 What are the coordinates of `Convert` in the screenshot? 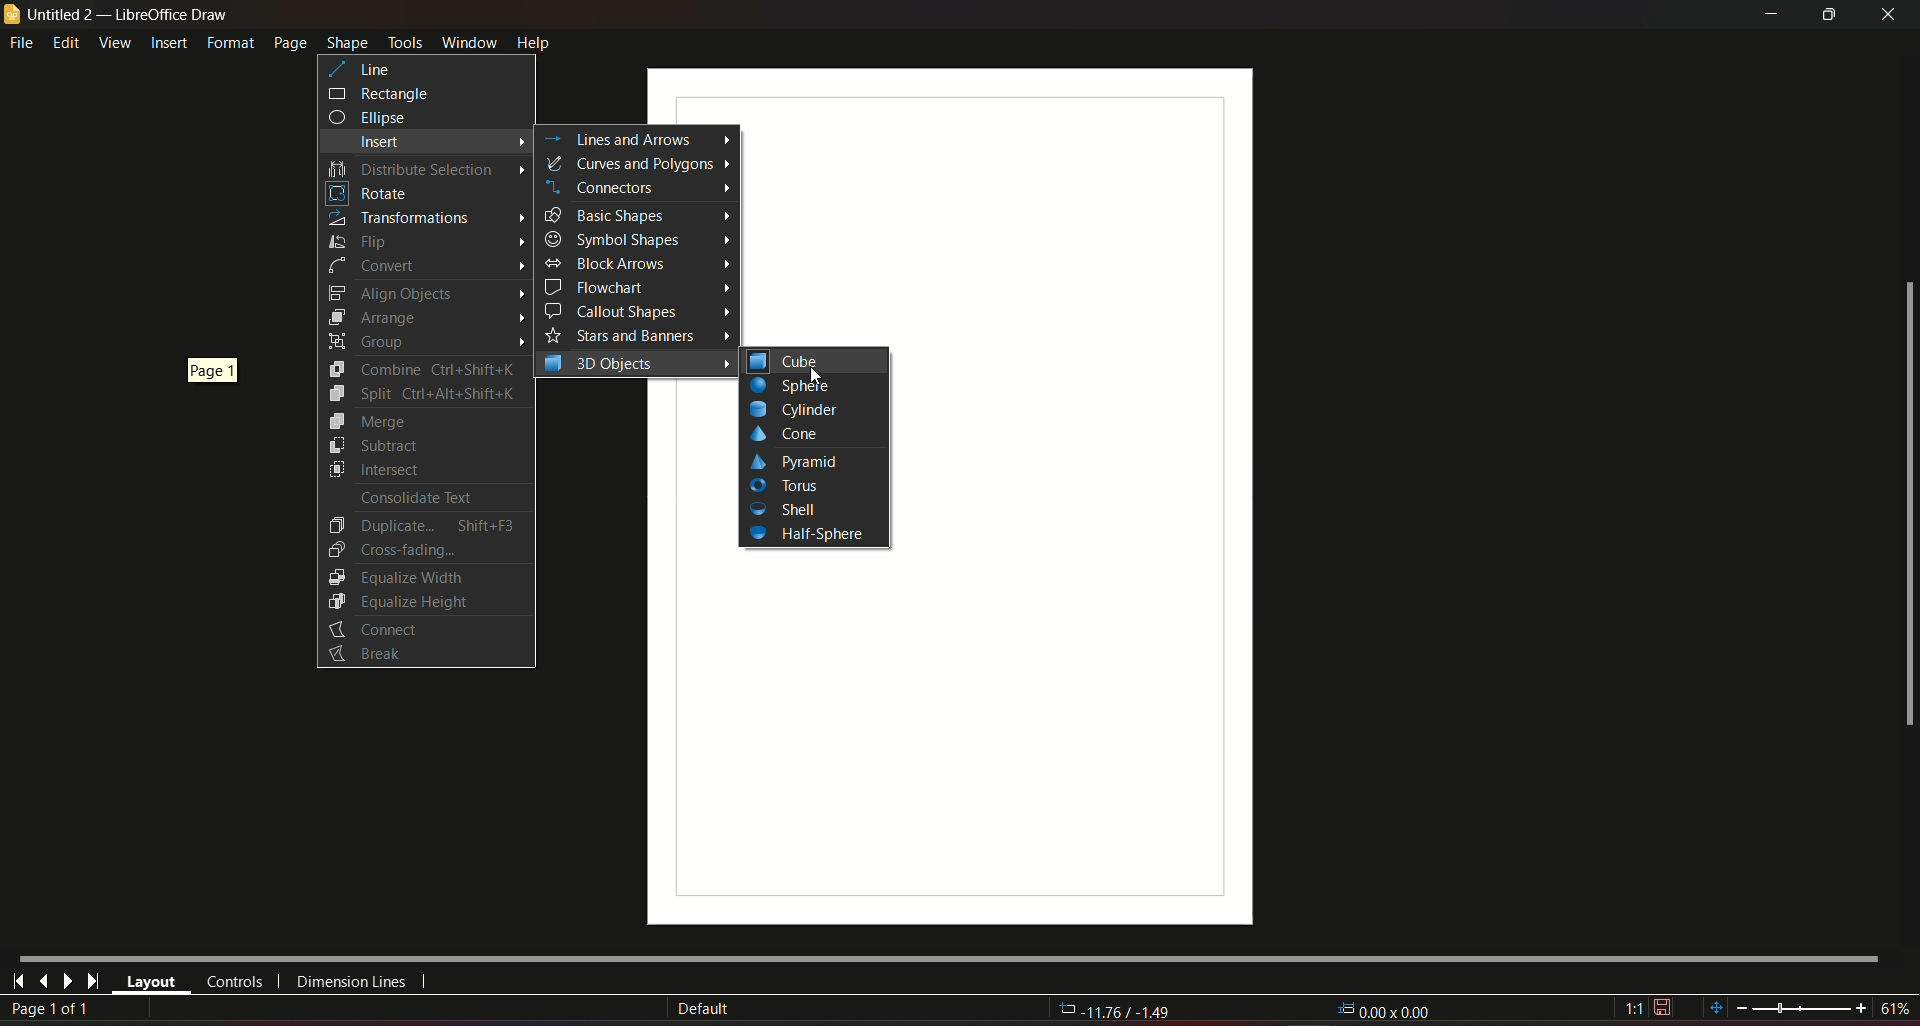 It's located at (372, 265).